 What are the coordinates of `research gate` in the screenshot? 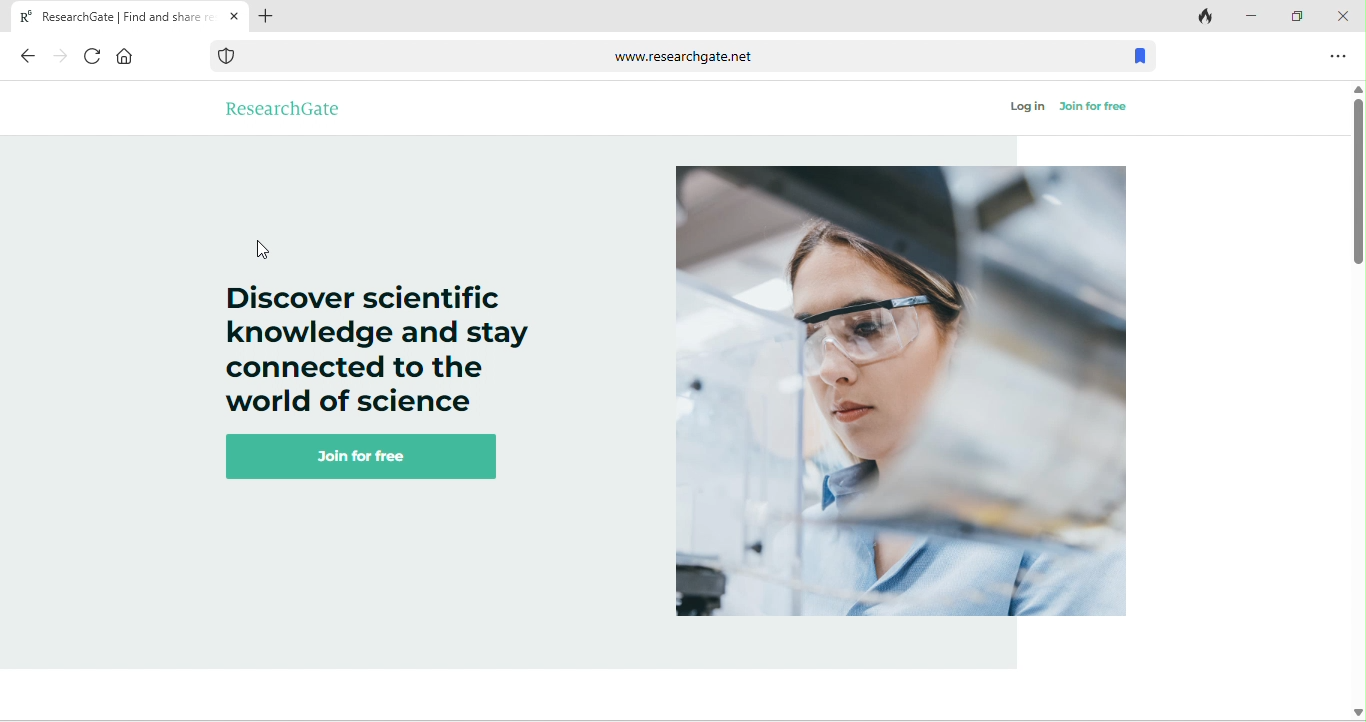 It's located at (287, 106).